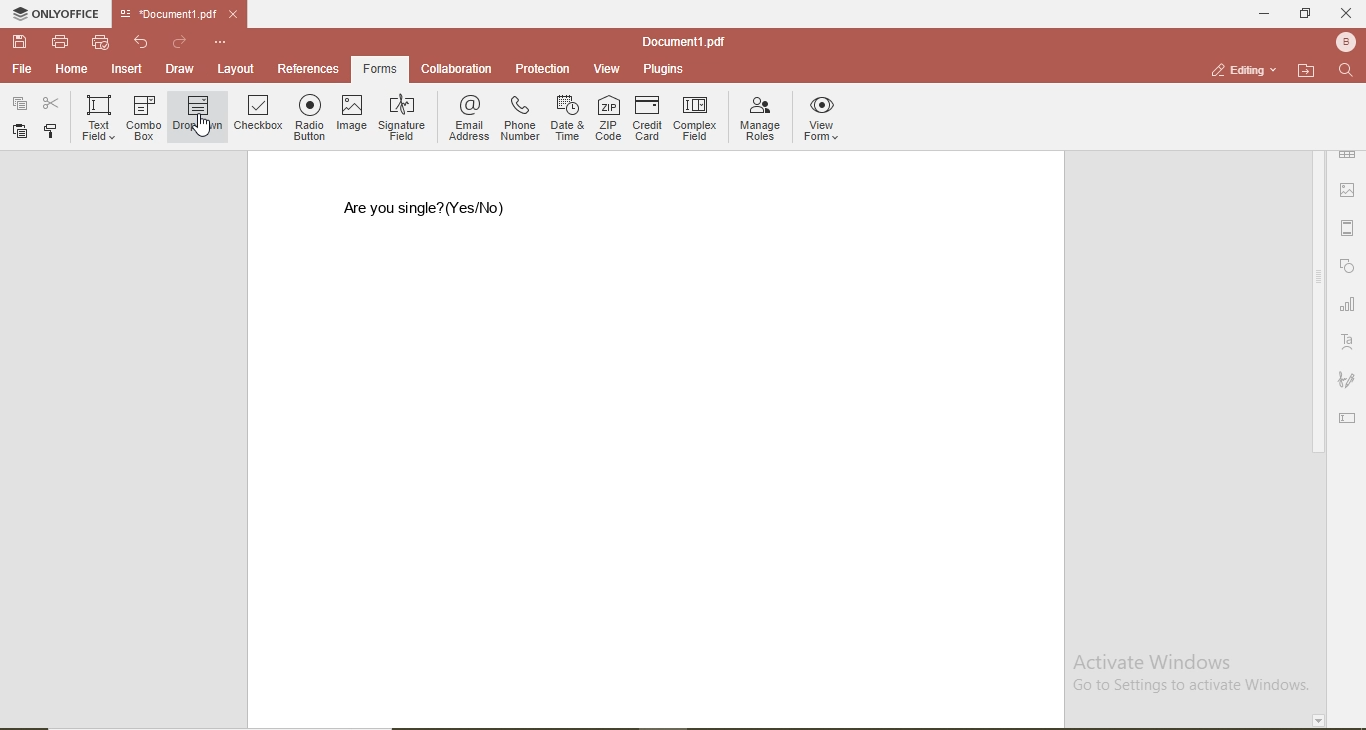 The height and width of the screenshot is (730, 1366). Describe the element at coordinates (127, 71) in the screenshot. I see `insert` at that location.